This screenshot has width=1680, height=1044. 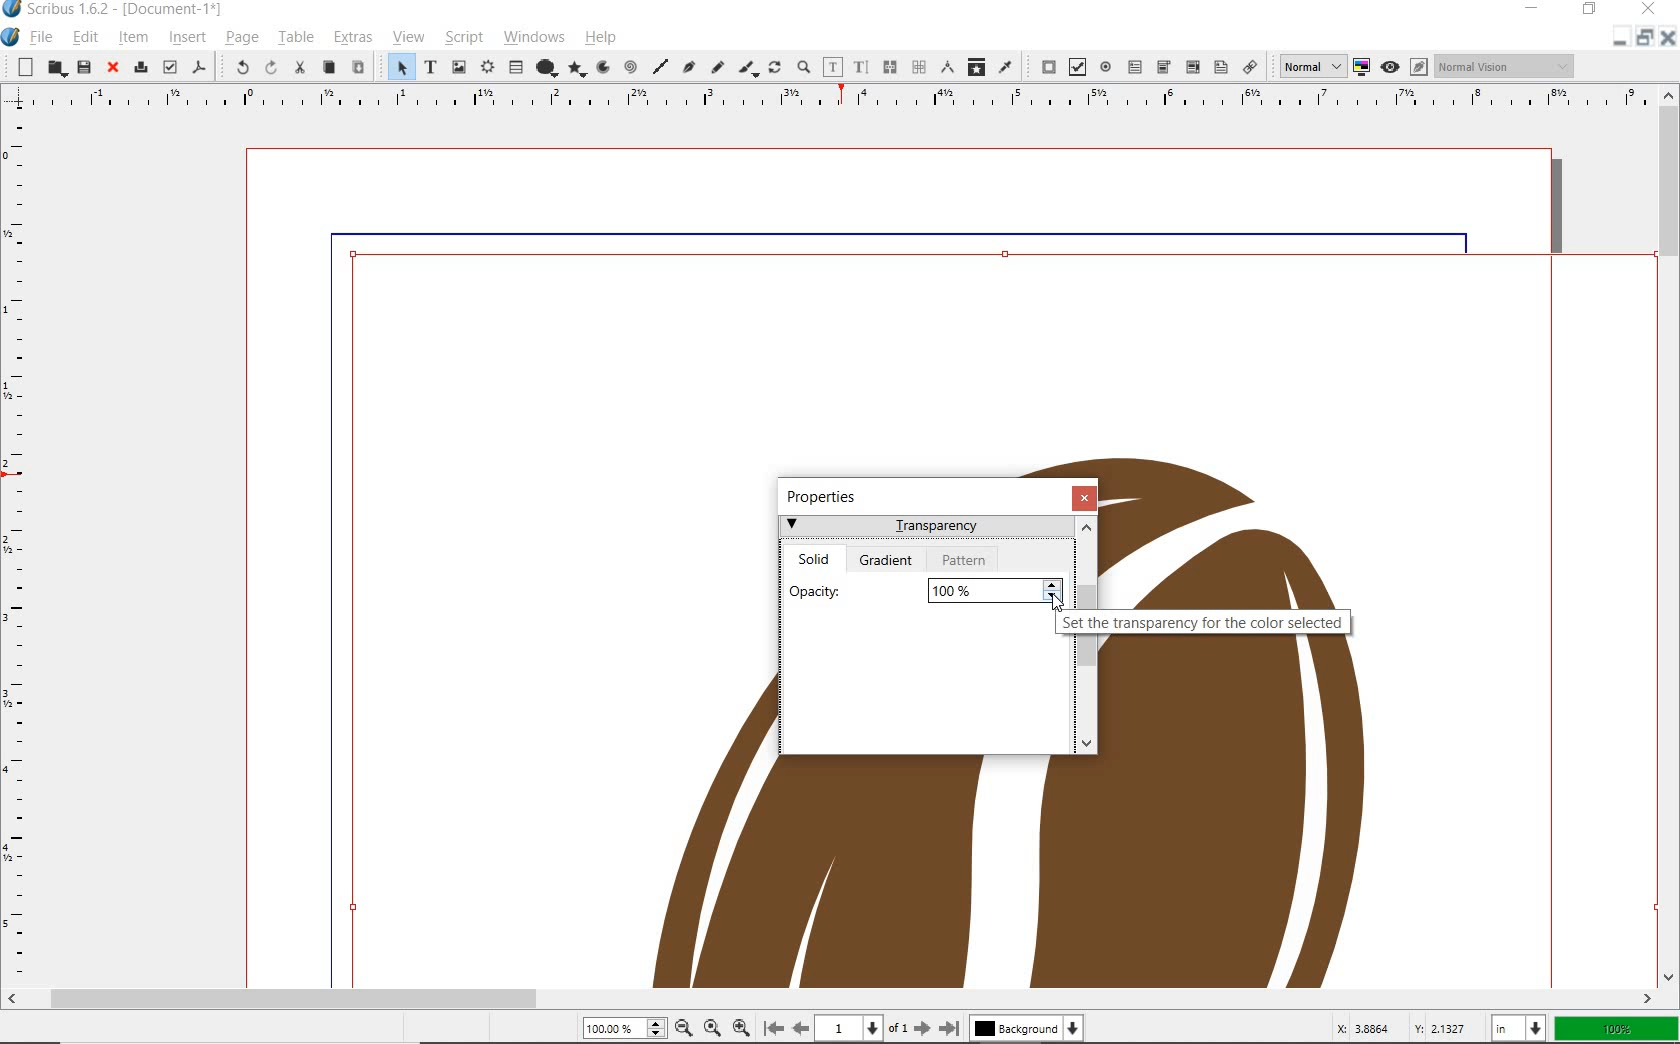 I want to click on pdf list box, so click(x=1219, y=68).